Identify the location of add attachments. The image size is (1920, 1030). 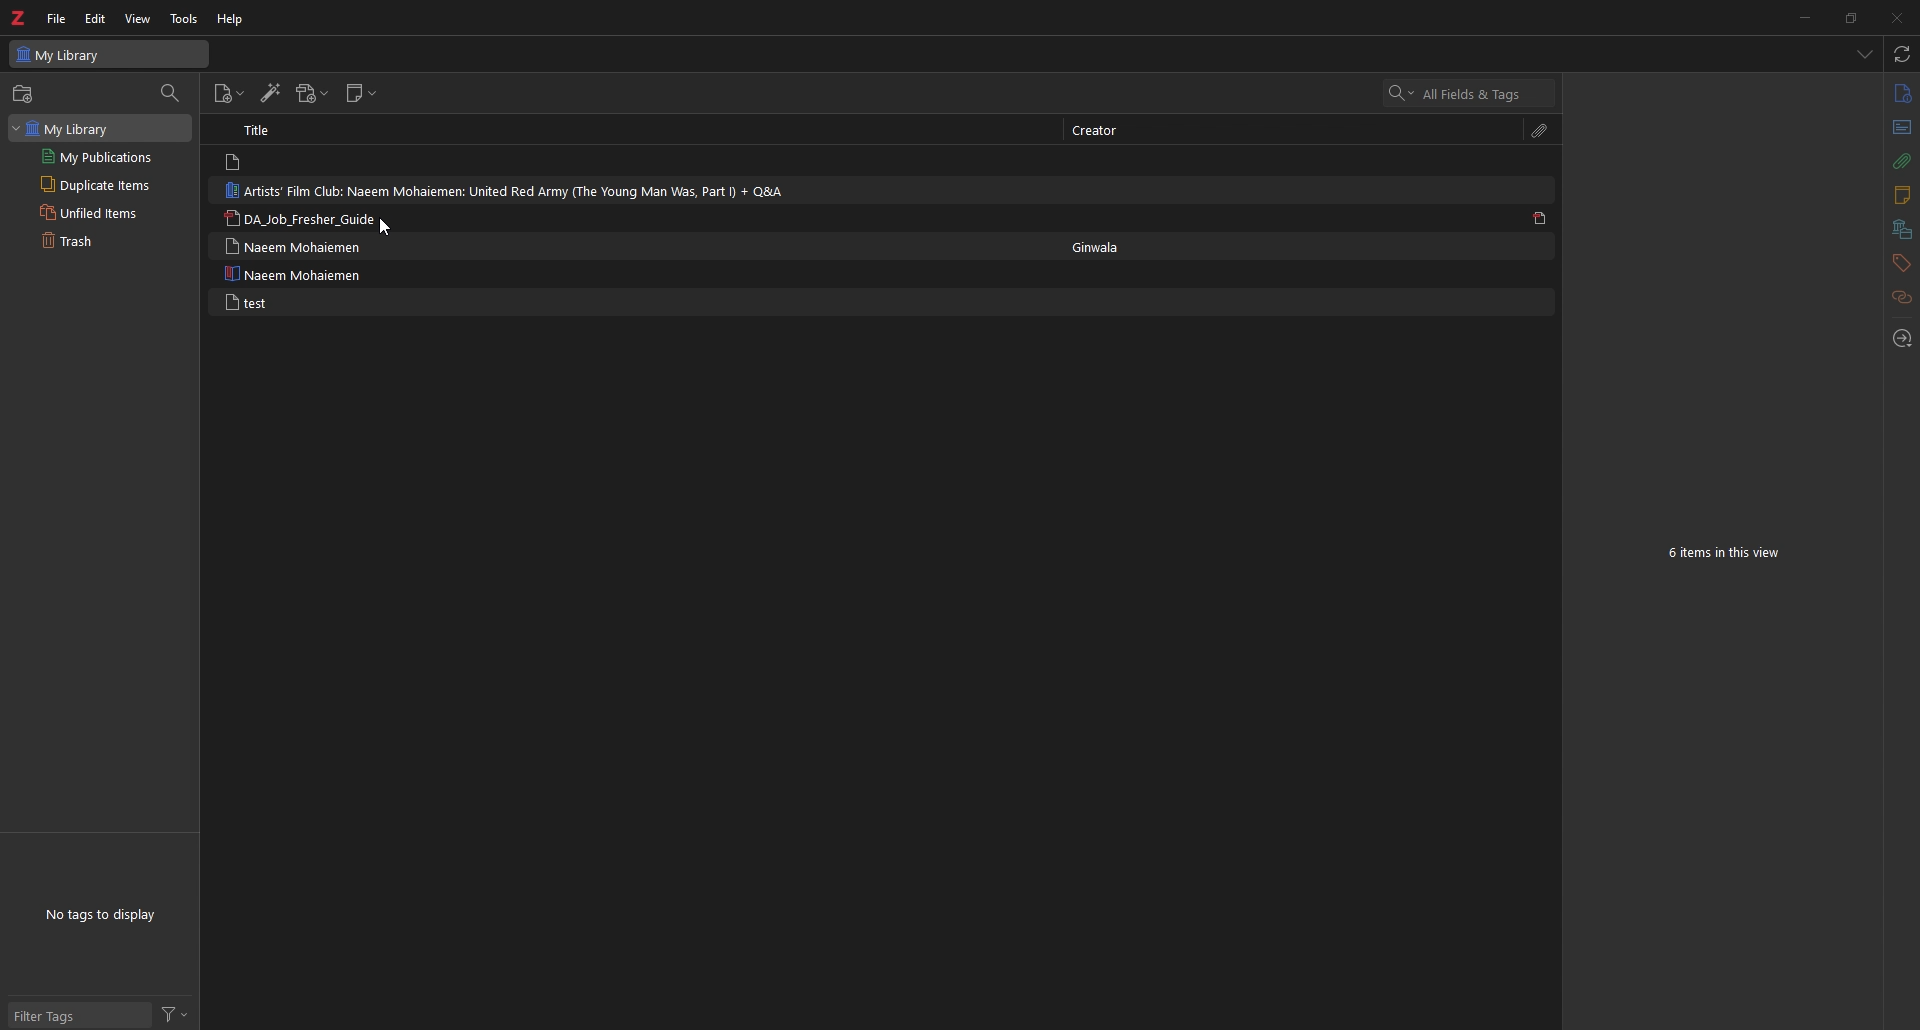
(312, 93).